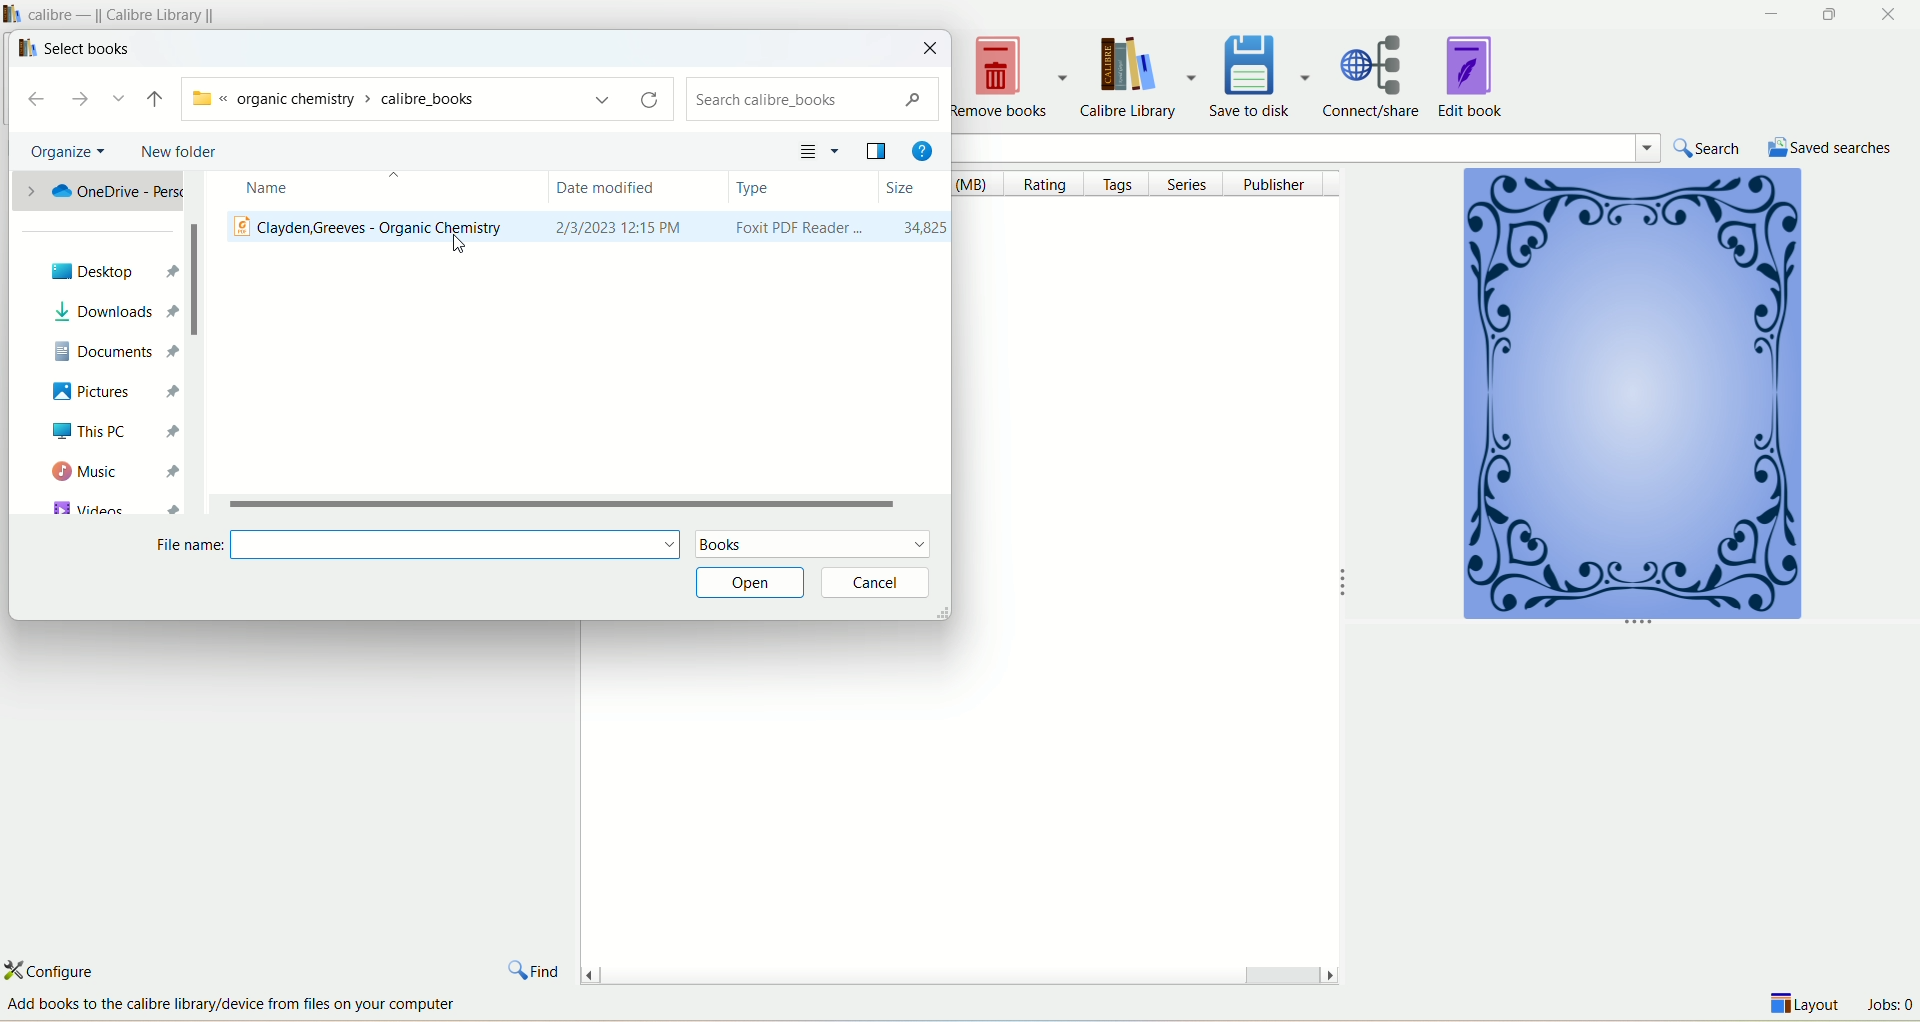 Image resolution: width=1920 pixels, height=1022 pixels. I want to click on this PC, so click(109, 431).